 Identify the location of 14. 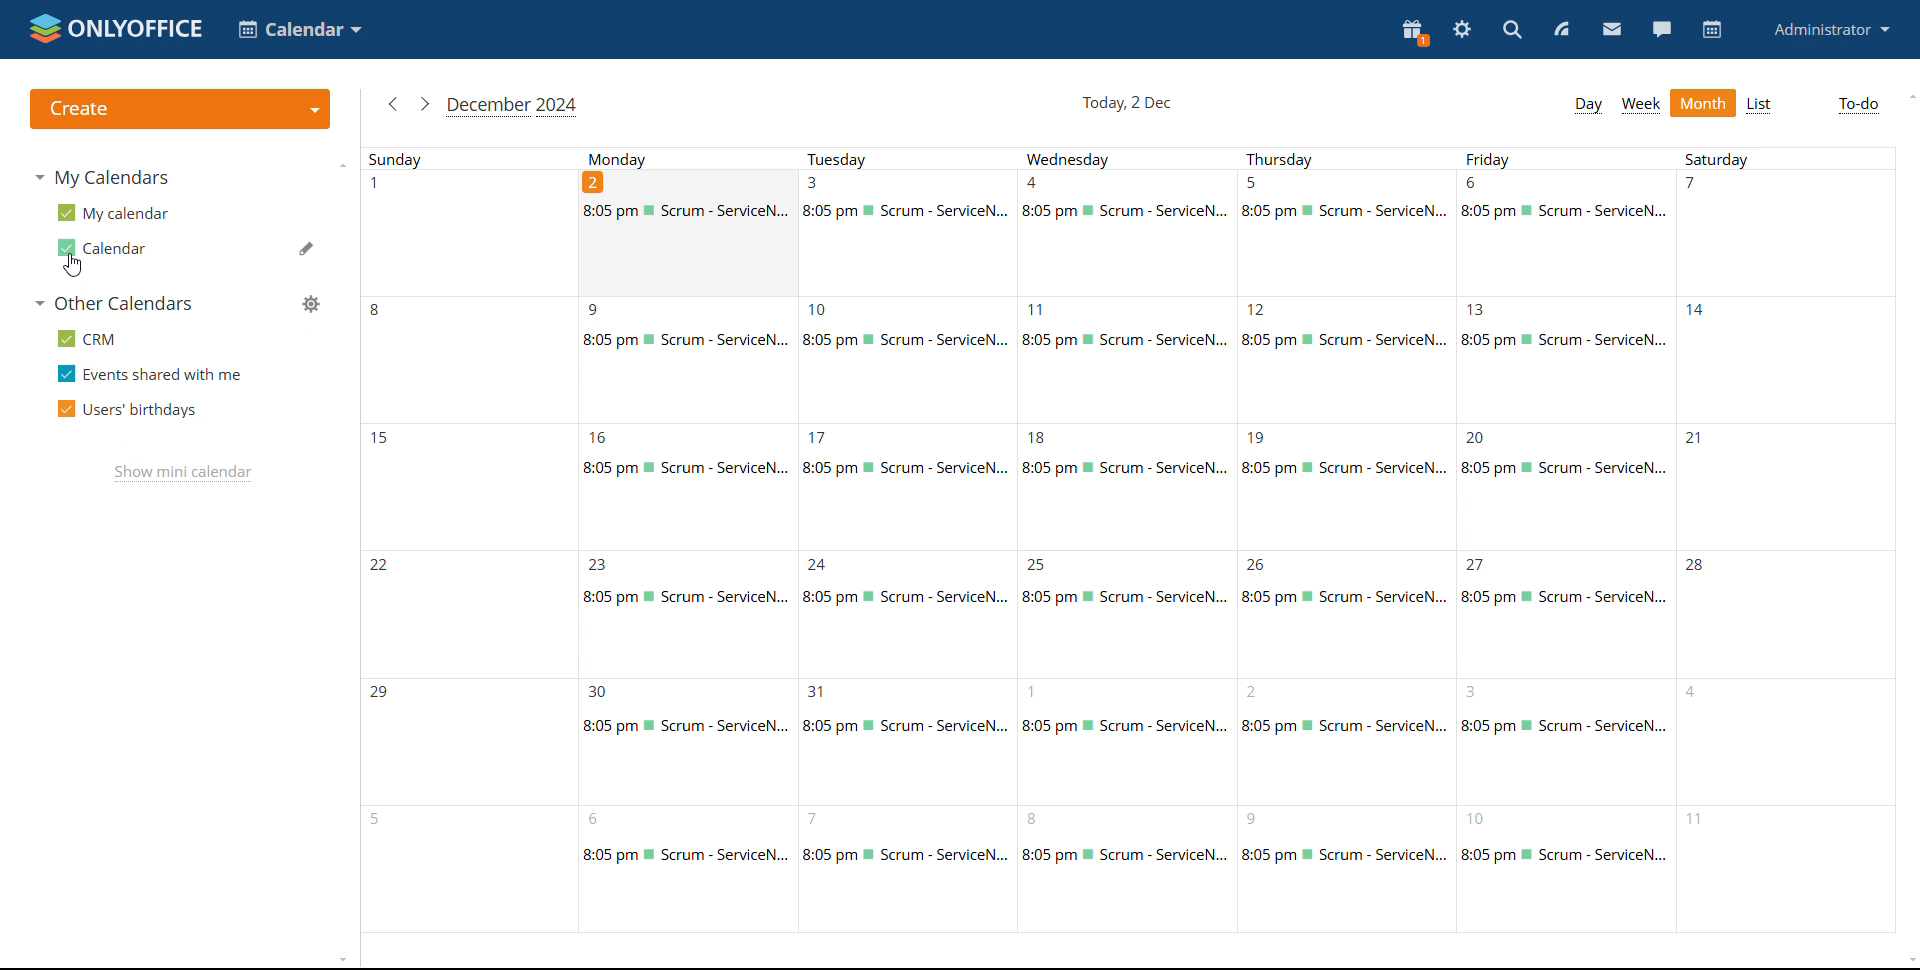
(1785, 360).